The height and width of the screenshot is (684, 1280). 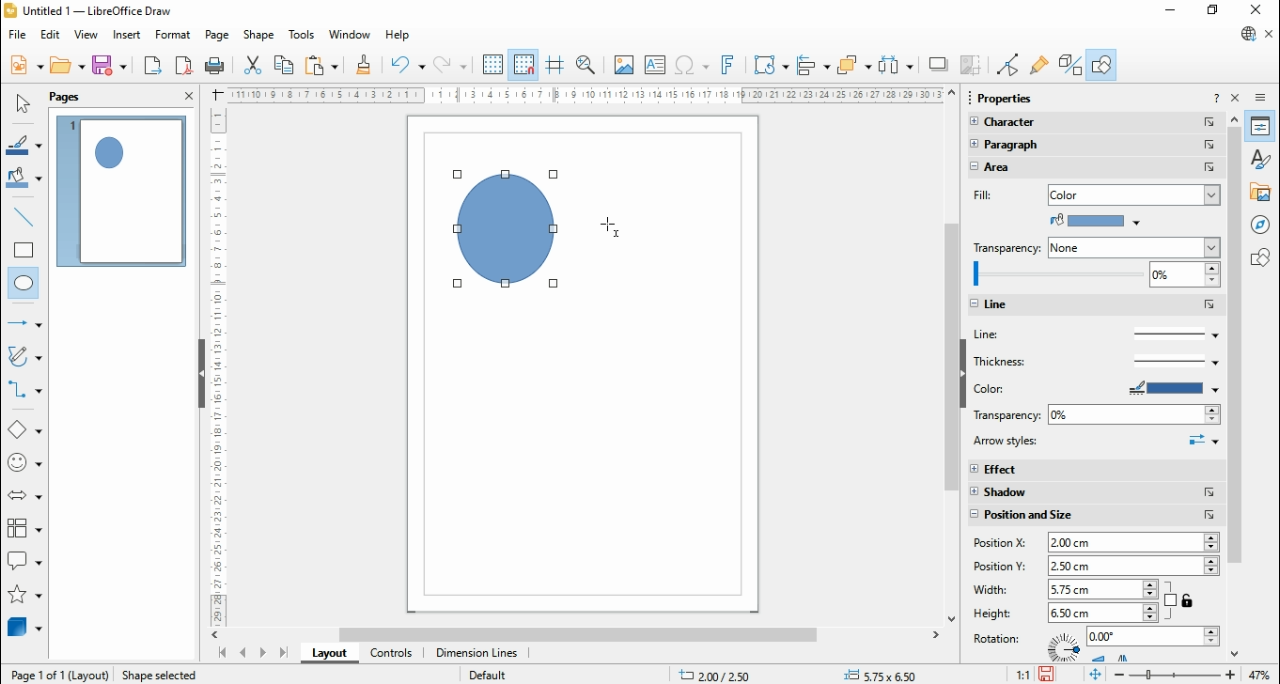 What do you see at coordinates (126, 36) in the screenshot?
I see `insert` at bounding box center [126, 36].